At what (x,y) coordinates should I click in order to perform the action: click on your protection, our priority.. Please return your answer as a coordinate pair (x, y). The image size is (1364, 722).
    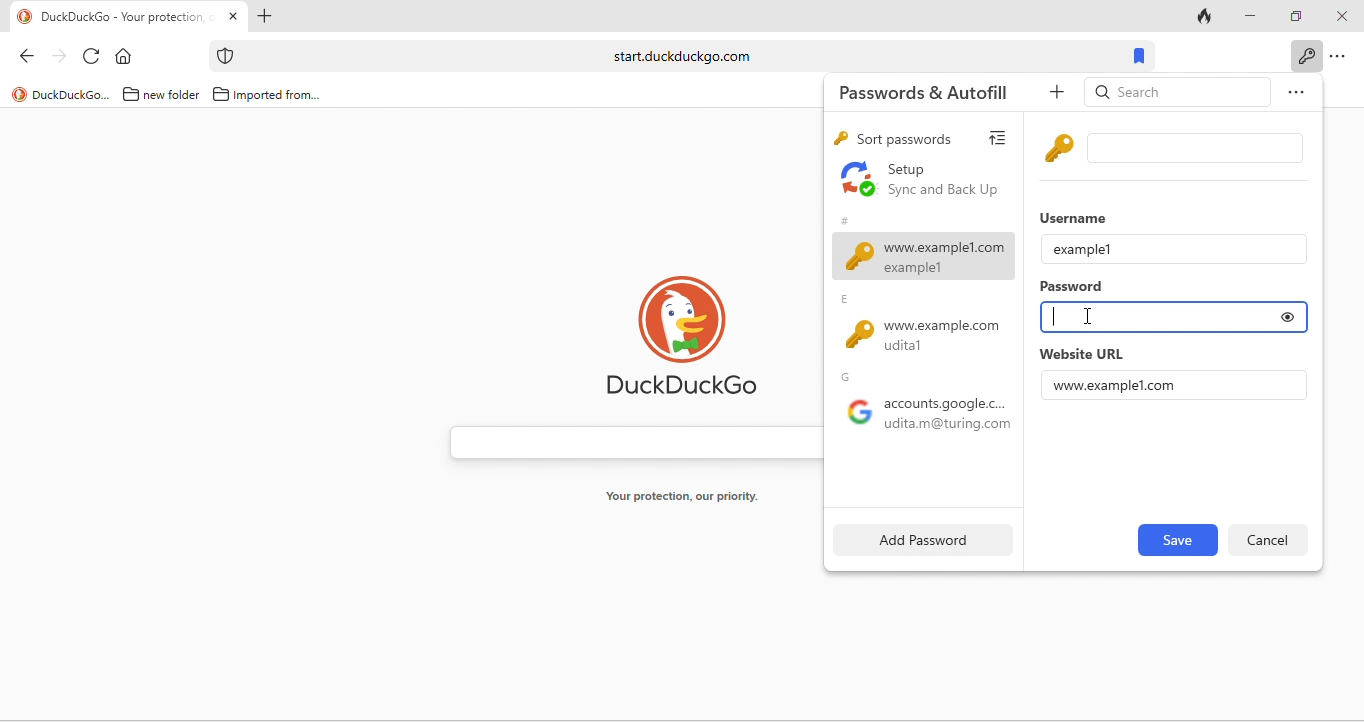
    Looking at the image, I should click on (683, 497).